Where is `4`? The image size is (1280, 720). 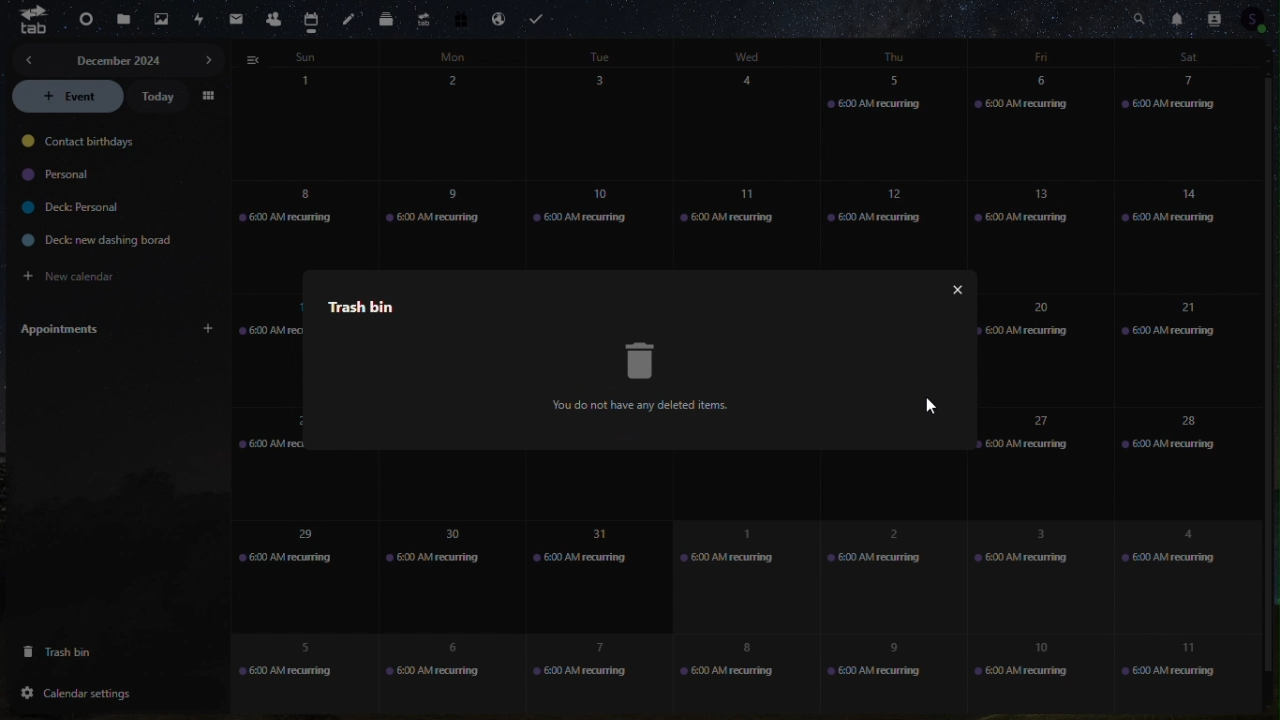 4 is located at coordinates (1178, 565).